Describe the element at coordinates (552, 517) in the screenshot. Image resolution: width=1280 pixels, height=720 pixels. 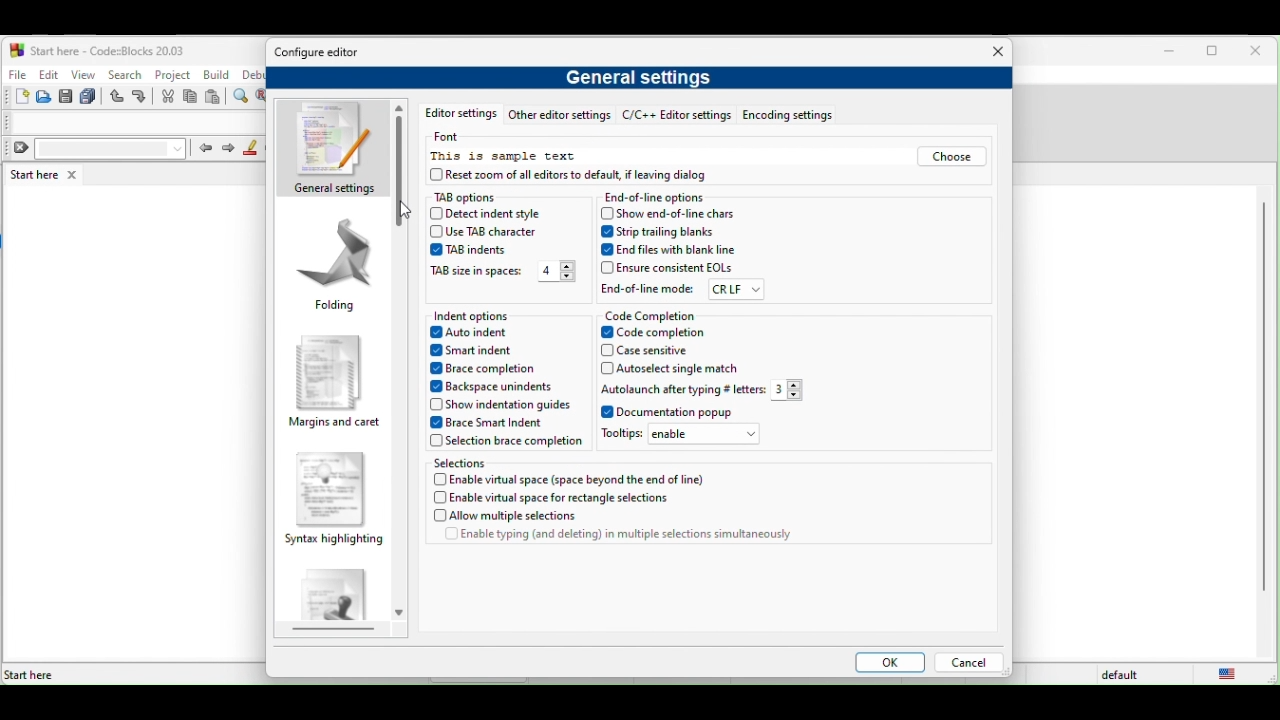
I see `allow multiple selections` at that location.